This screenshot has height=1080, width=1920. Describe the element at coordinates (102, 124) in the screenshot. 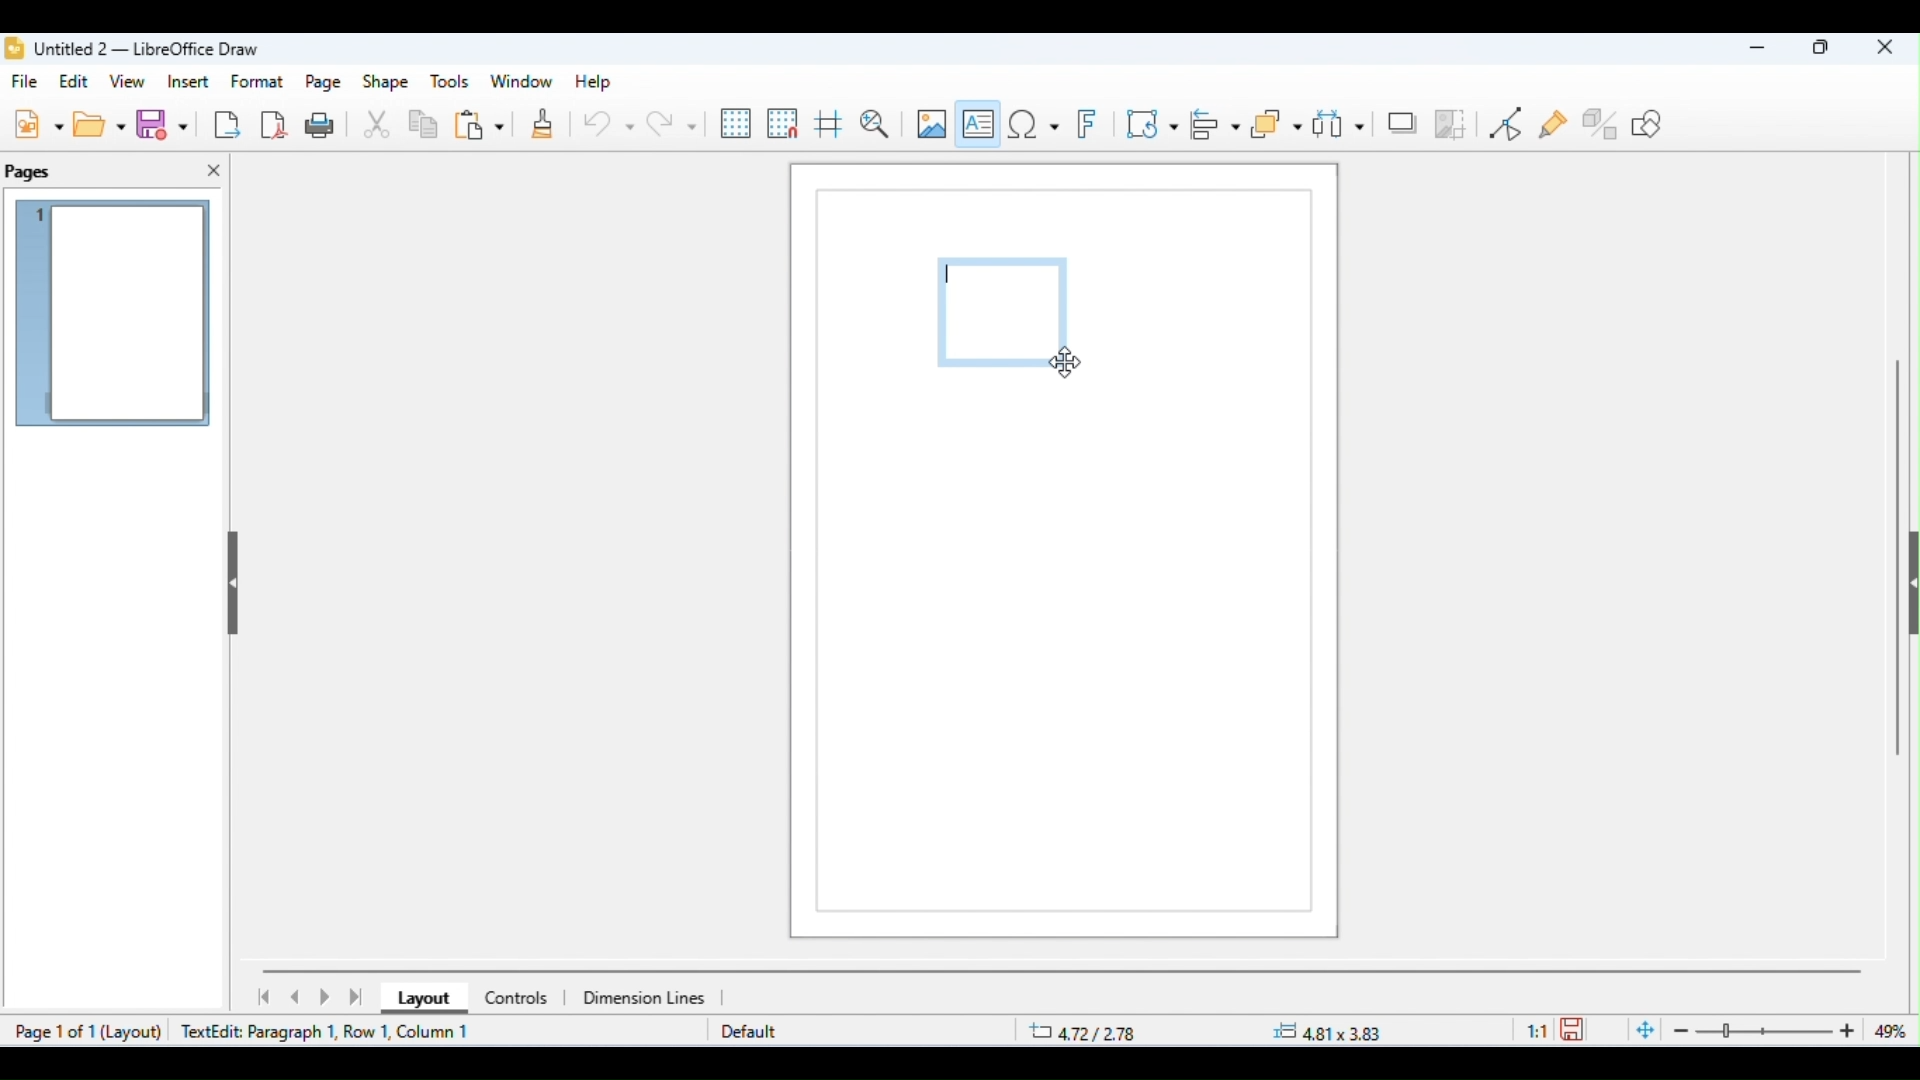

I see `open` at that location.